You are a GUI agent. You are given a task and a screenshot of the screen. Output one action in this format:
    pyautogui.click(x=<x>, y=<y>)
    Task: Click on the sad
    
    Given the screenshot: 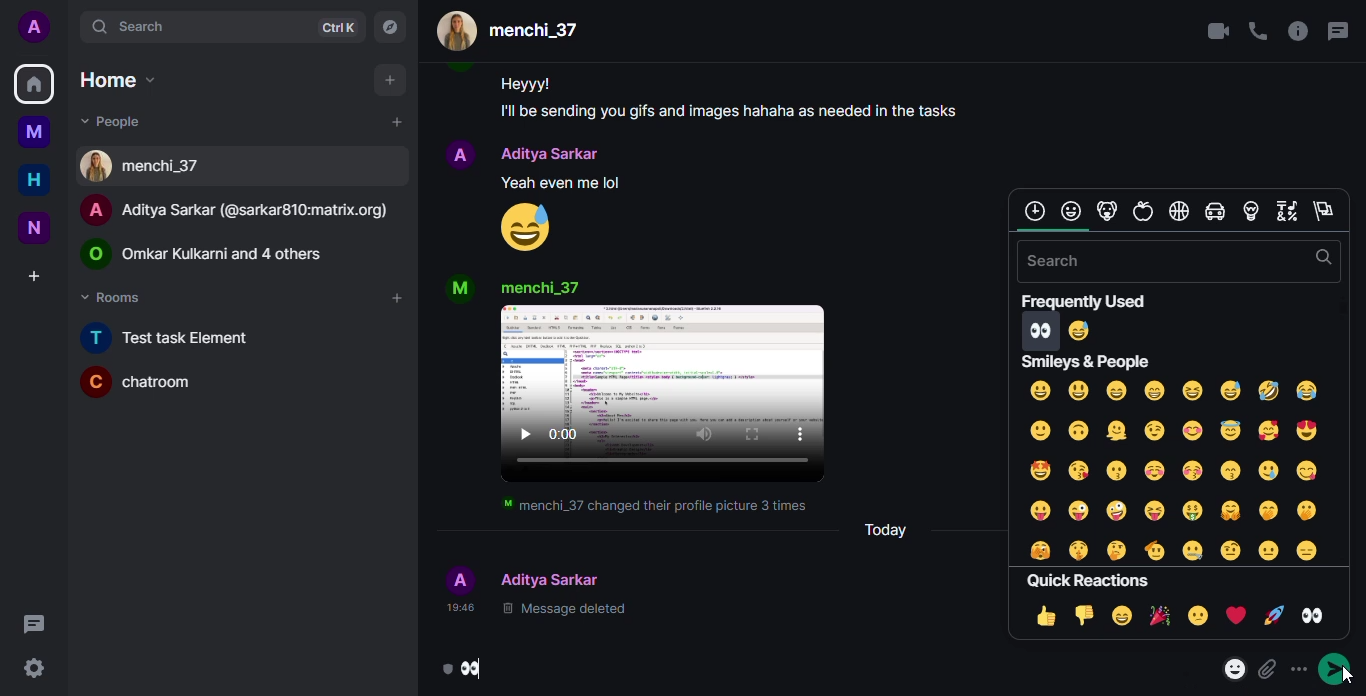 What is the action you would take?
    pyautogui.click(x=1194, y=617)
    